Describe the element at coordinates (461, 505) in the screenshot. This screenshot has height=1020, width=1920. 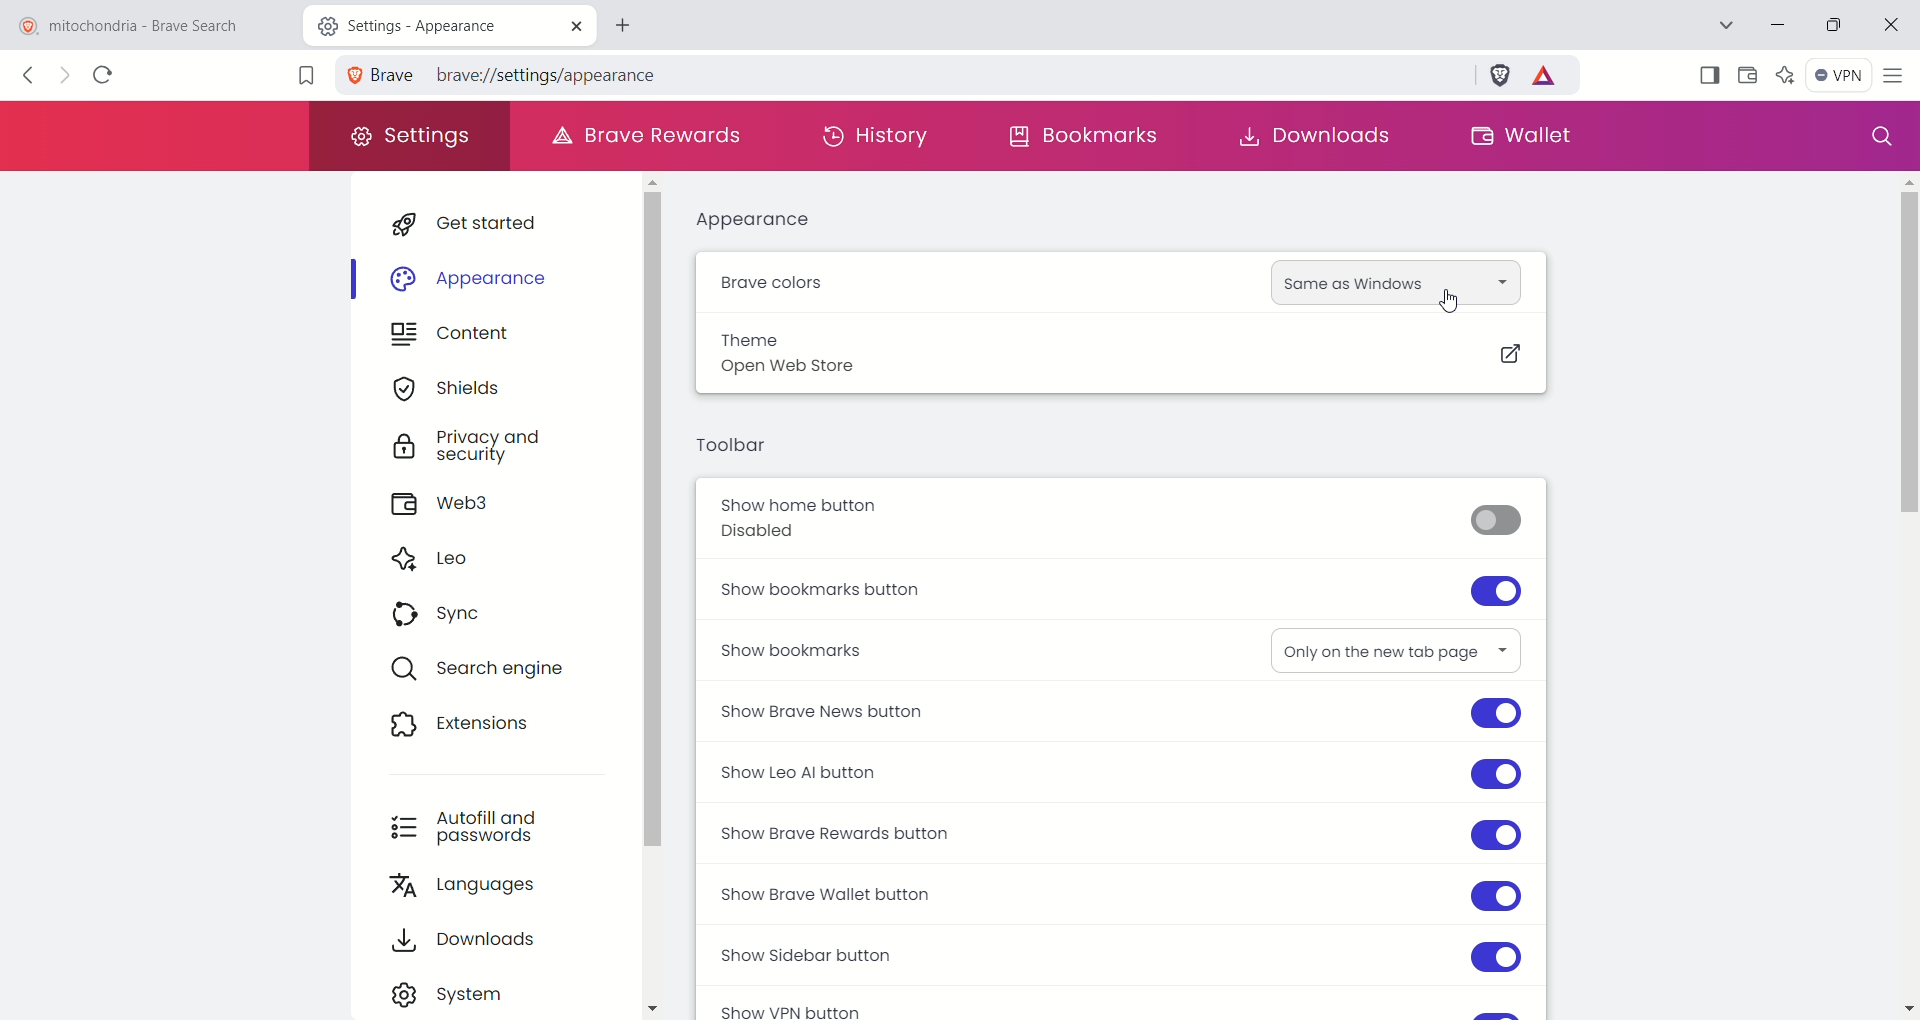
I see `web3` at that location.